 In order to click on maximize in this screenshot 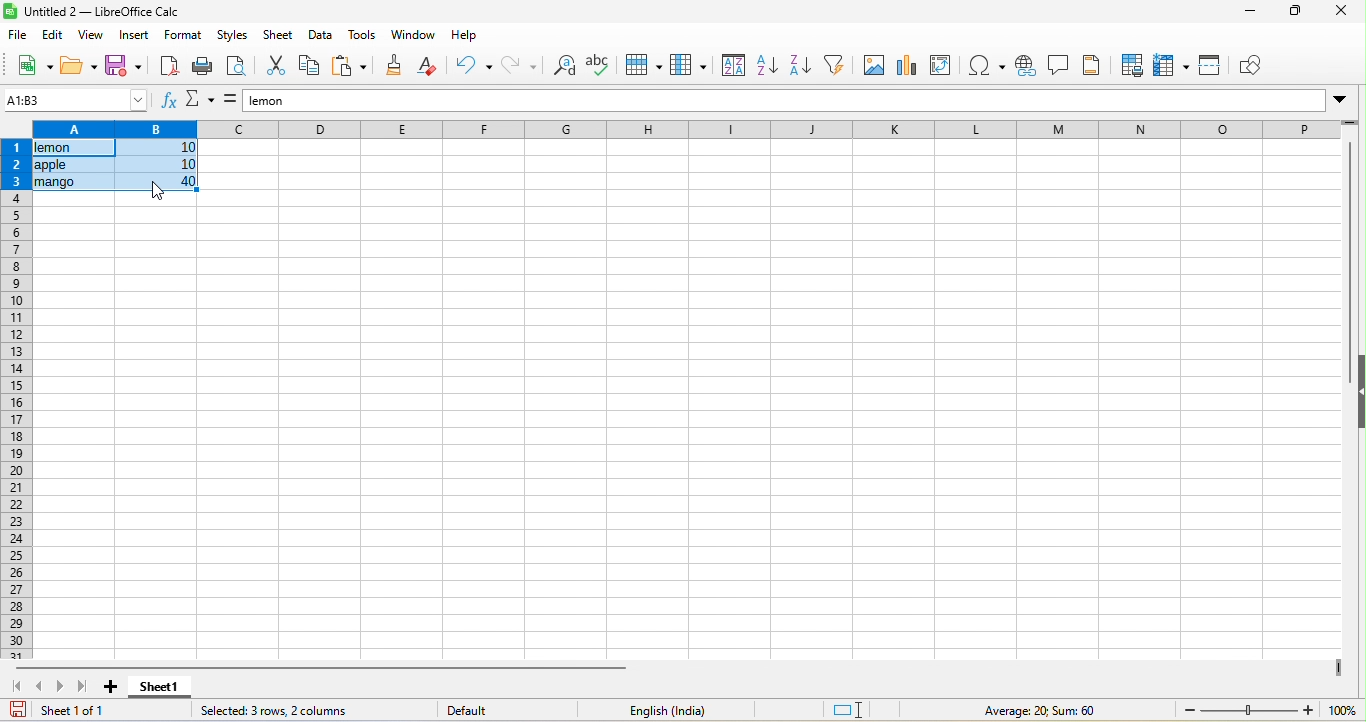, I will do `click(1292, 12)`.